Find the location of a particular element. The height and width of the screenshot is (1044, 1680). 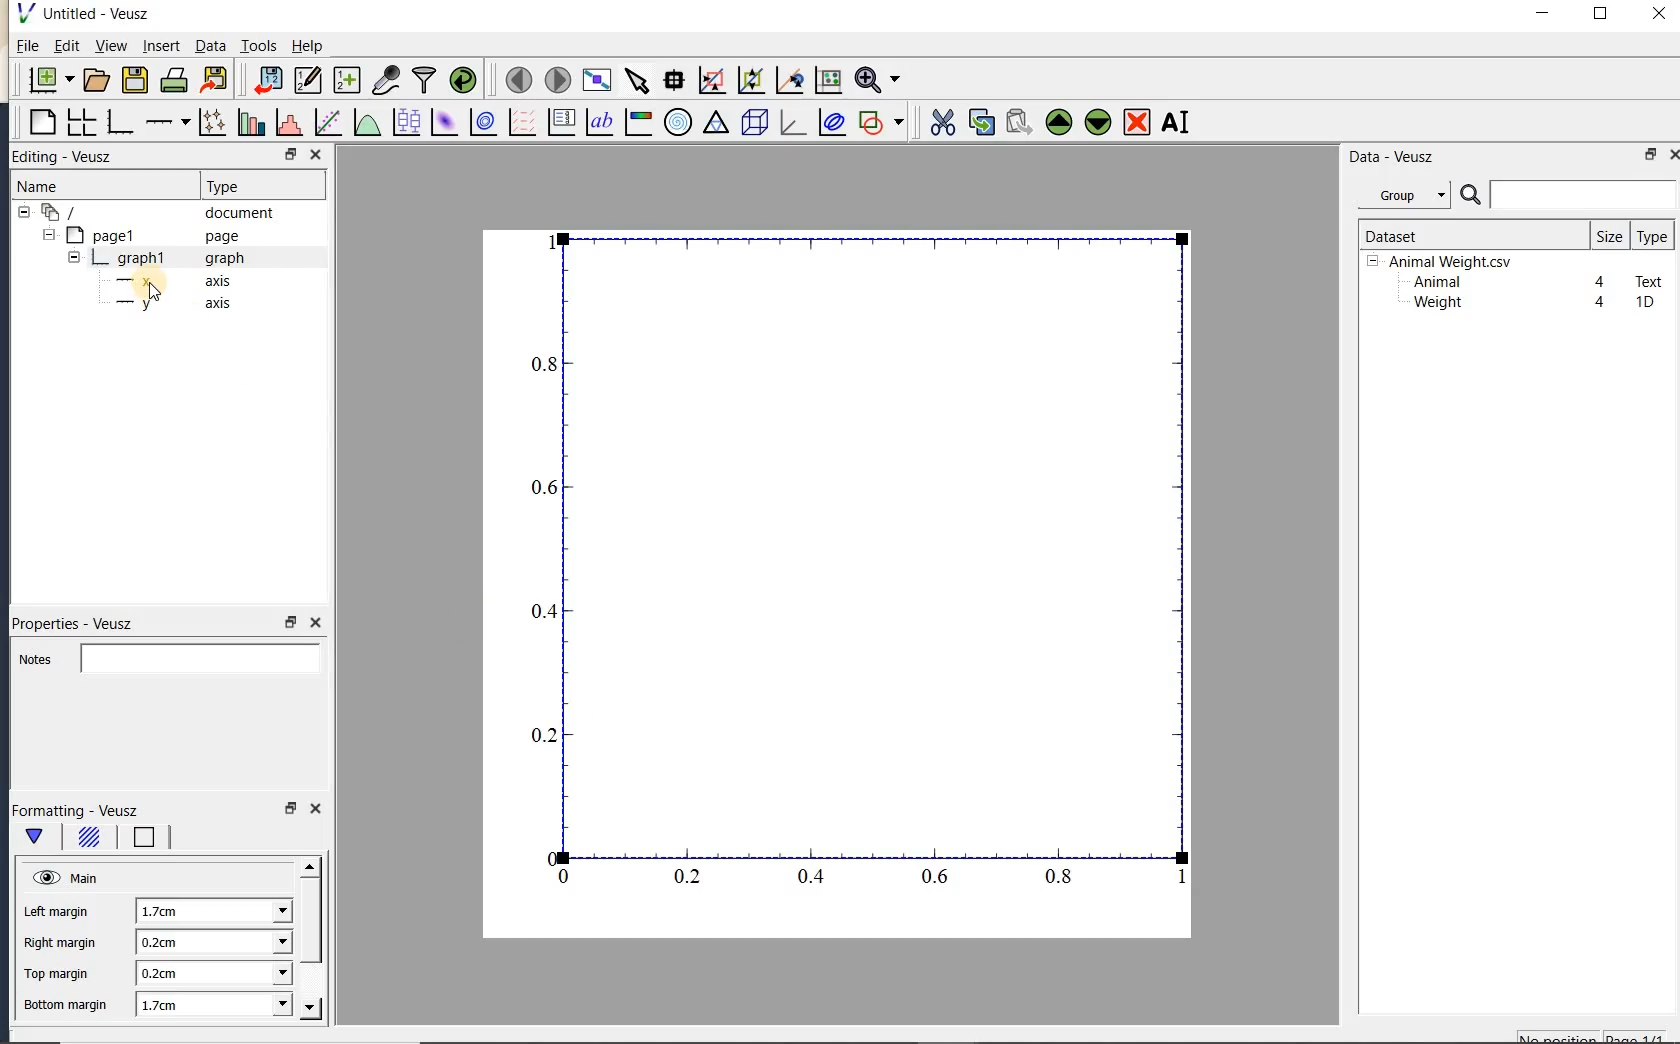

copy the selected widget is located at coordinates (979, 122).